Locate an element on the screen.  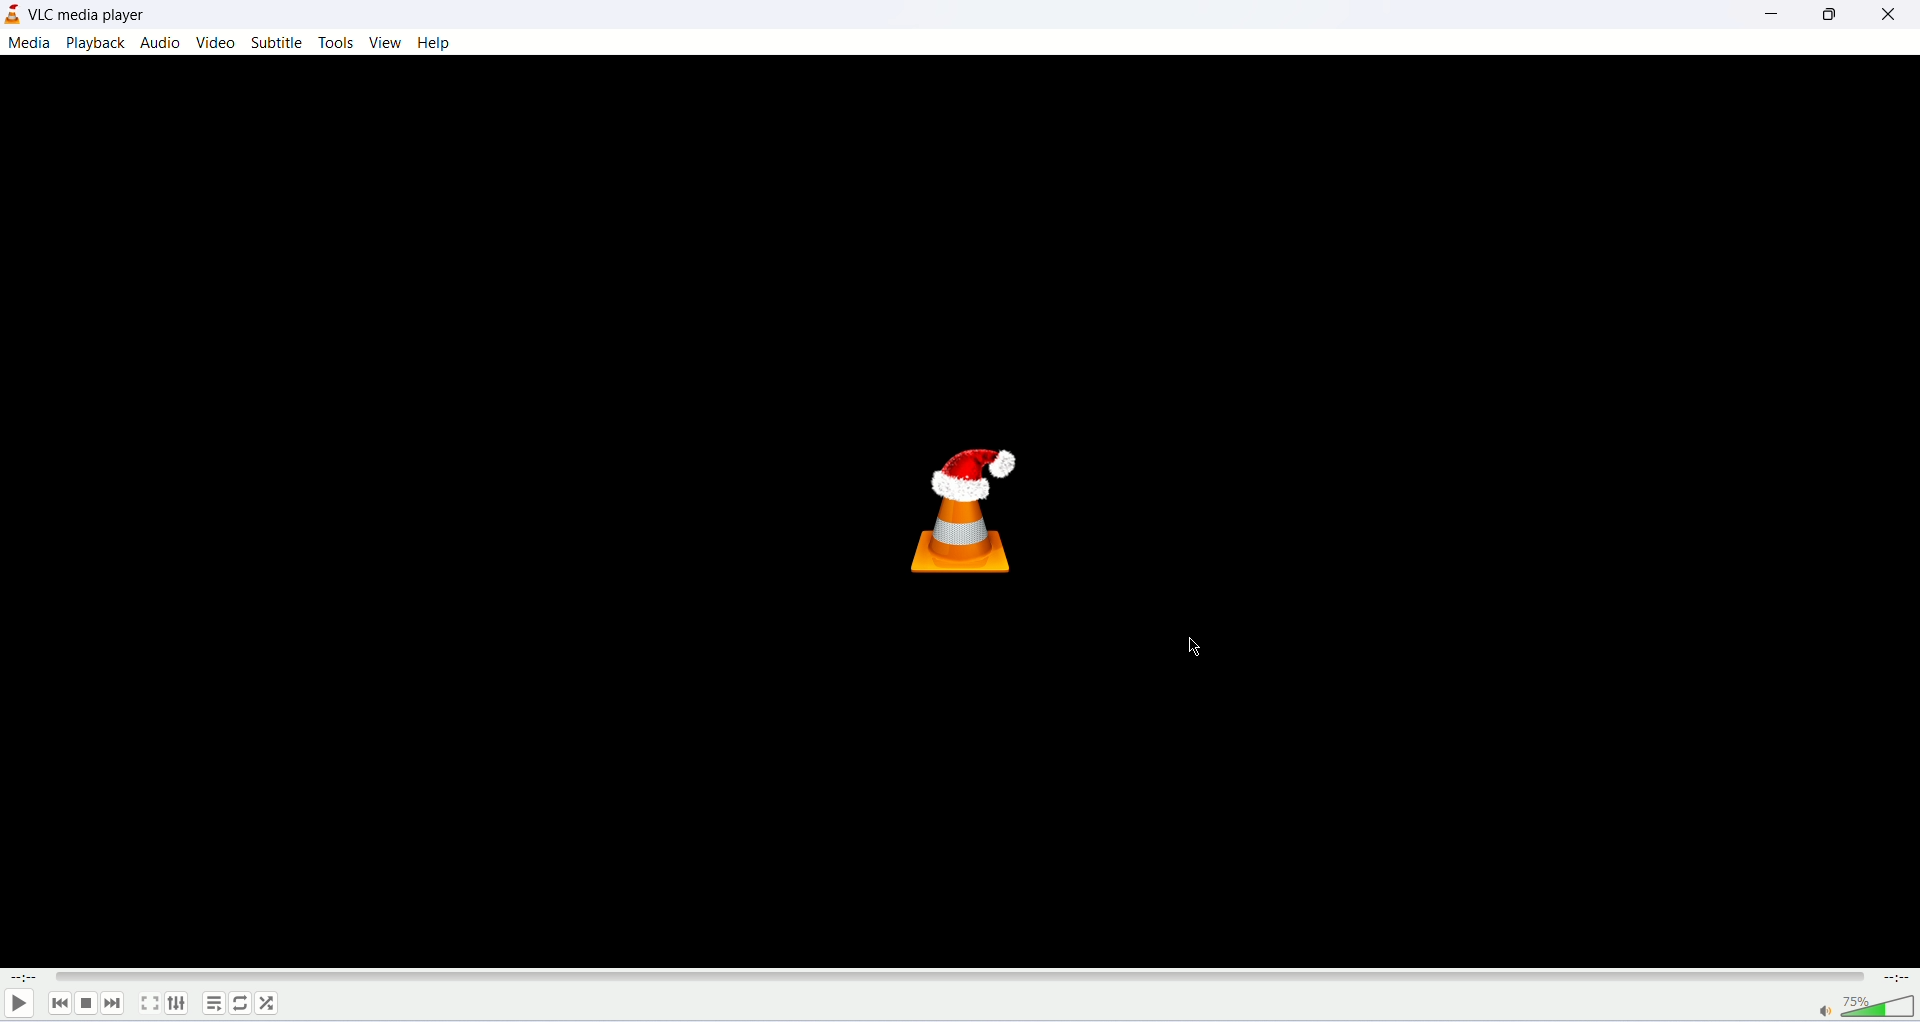
vlc media player is located at coordinates (93, 16).